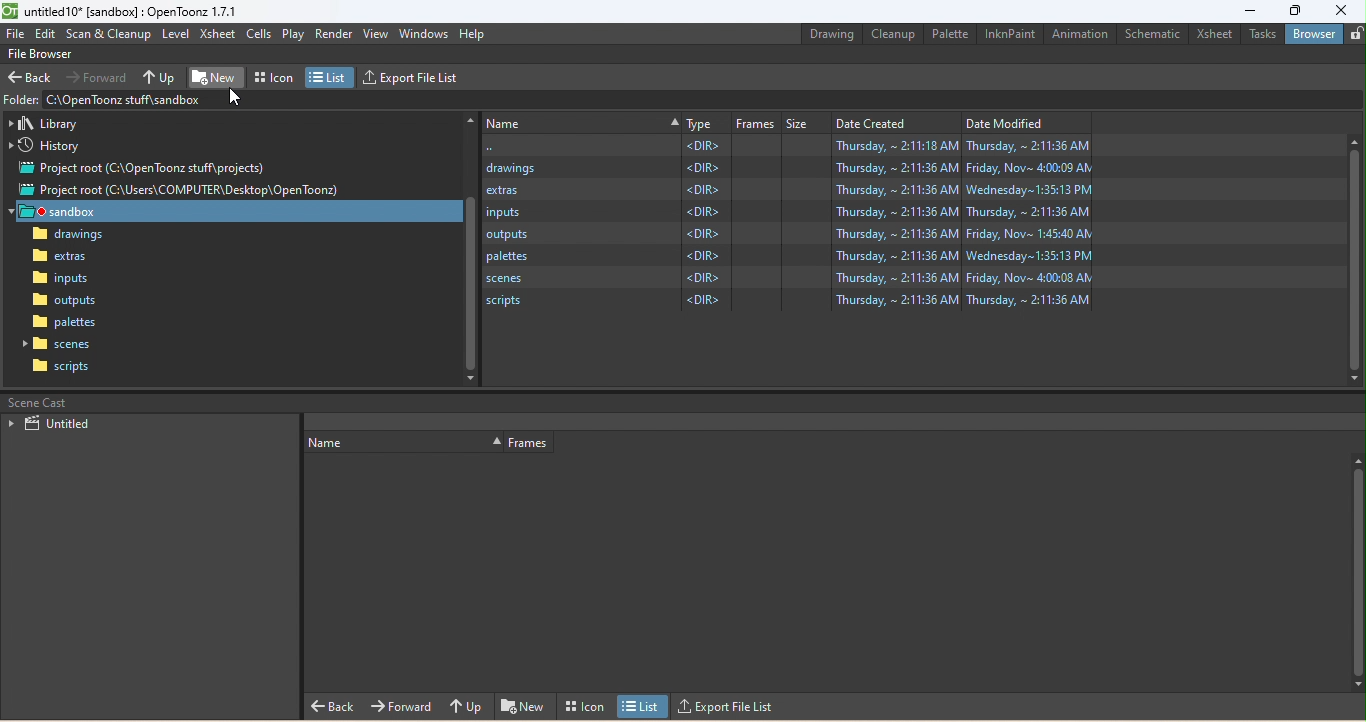 This screenshot has width=1366, height=722. What do you see at coordinates (473, 34) in the screenshot?
I see `Help` at bounding box center [473, 34].